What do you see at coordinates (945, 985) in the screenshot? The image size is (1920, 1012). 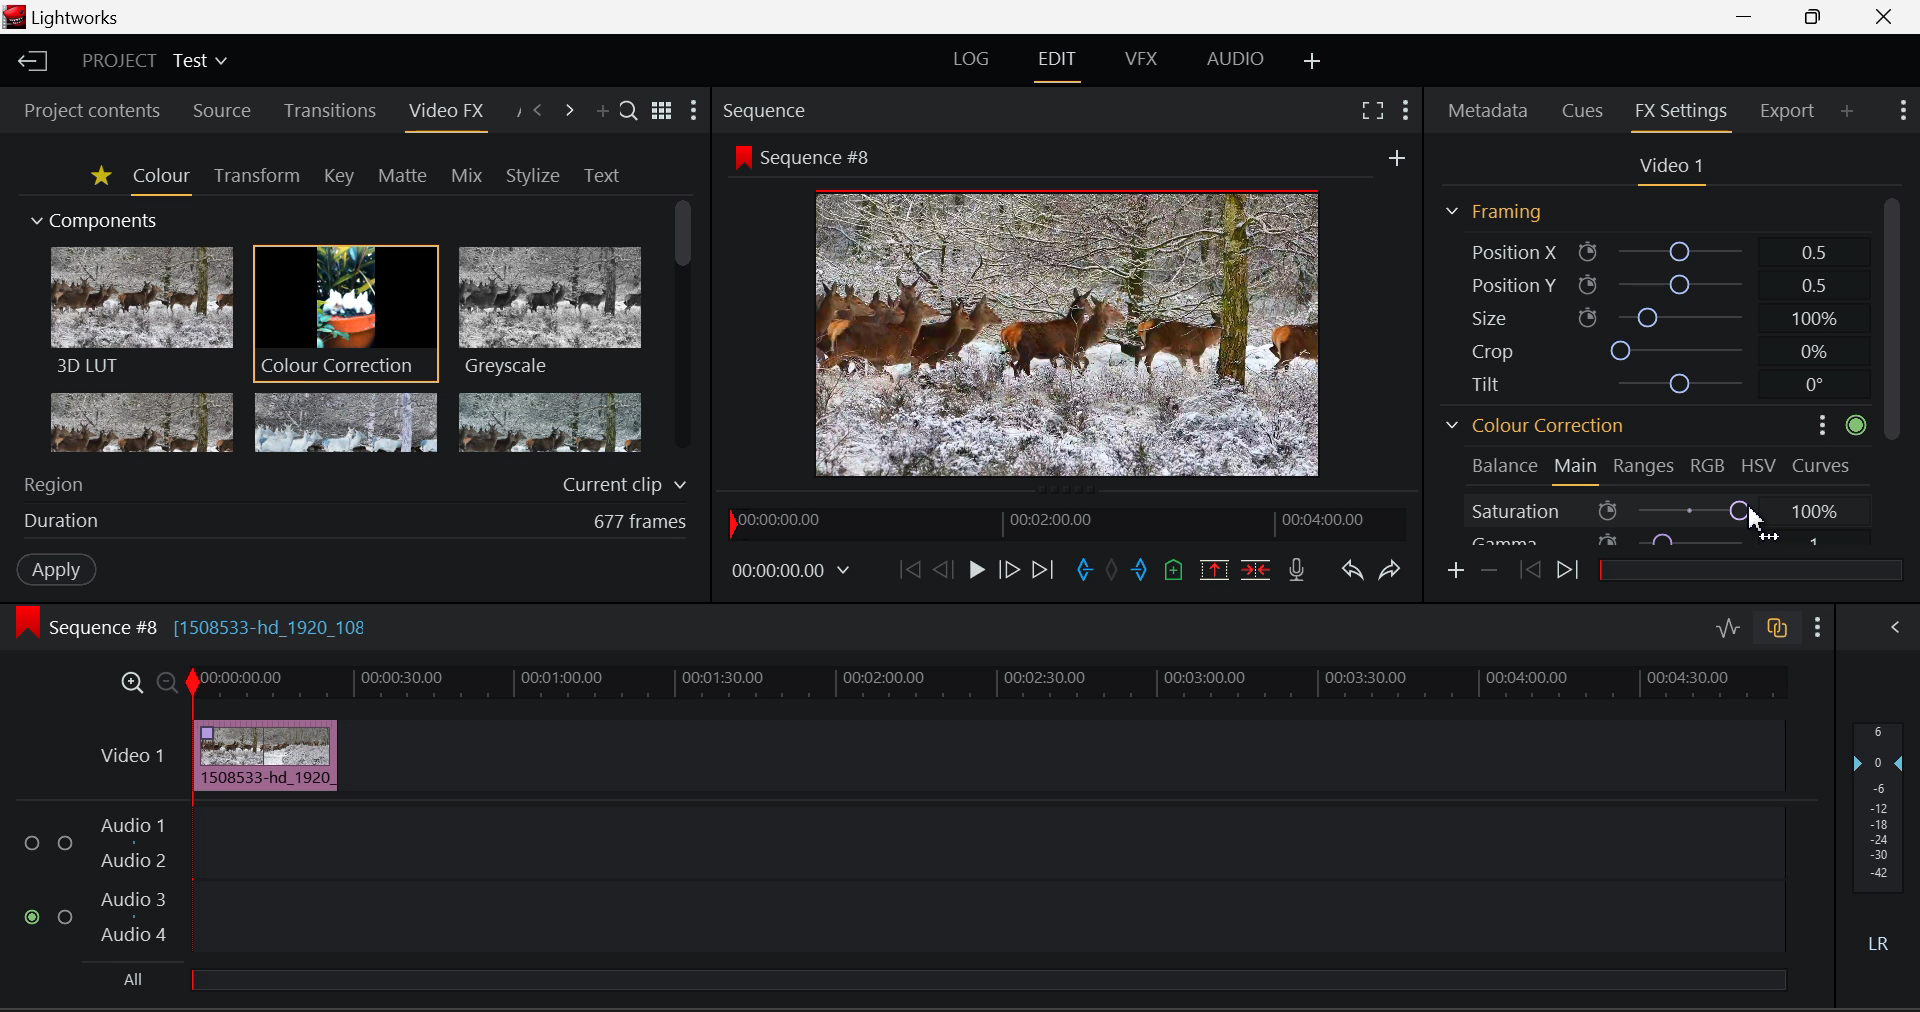 I see `All` at bounding box center [945, 985].